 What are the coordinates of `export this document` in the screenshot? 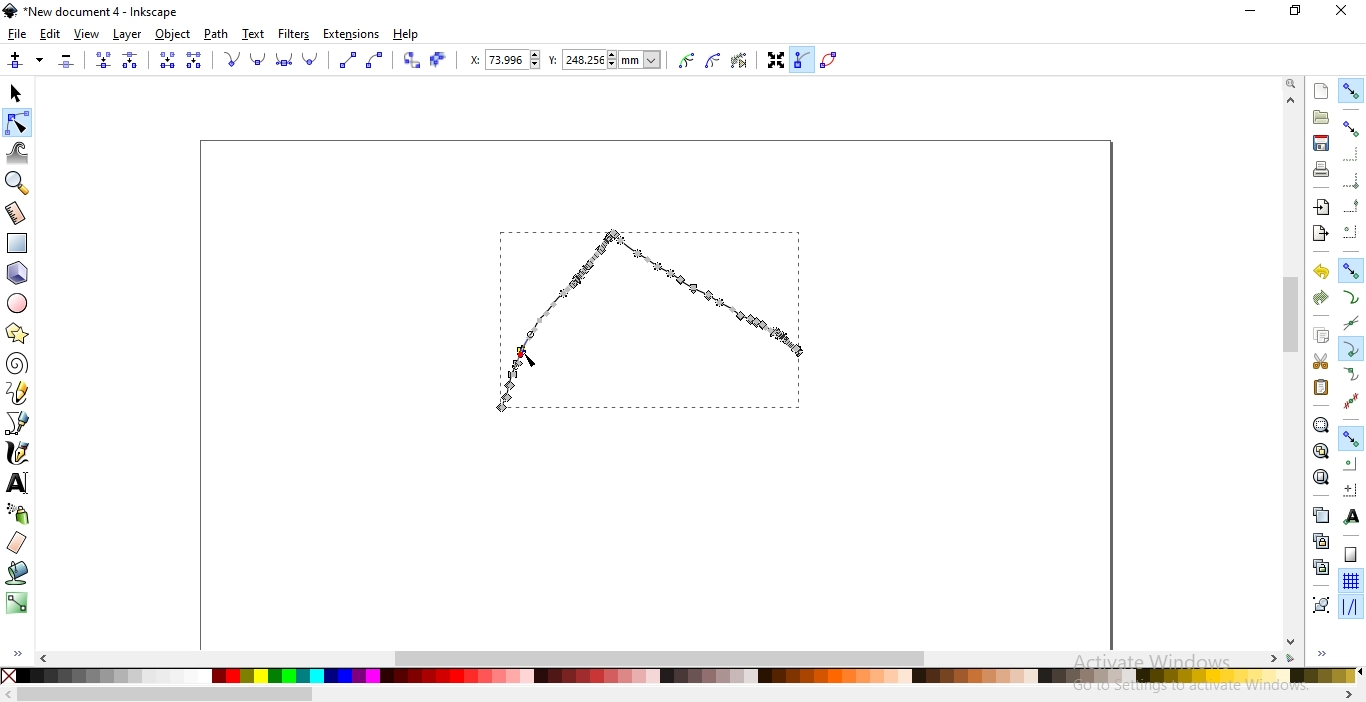 It's located at (1319, 234).